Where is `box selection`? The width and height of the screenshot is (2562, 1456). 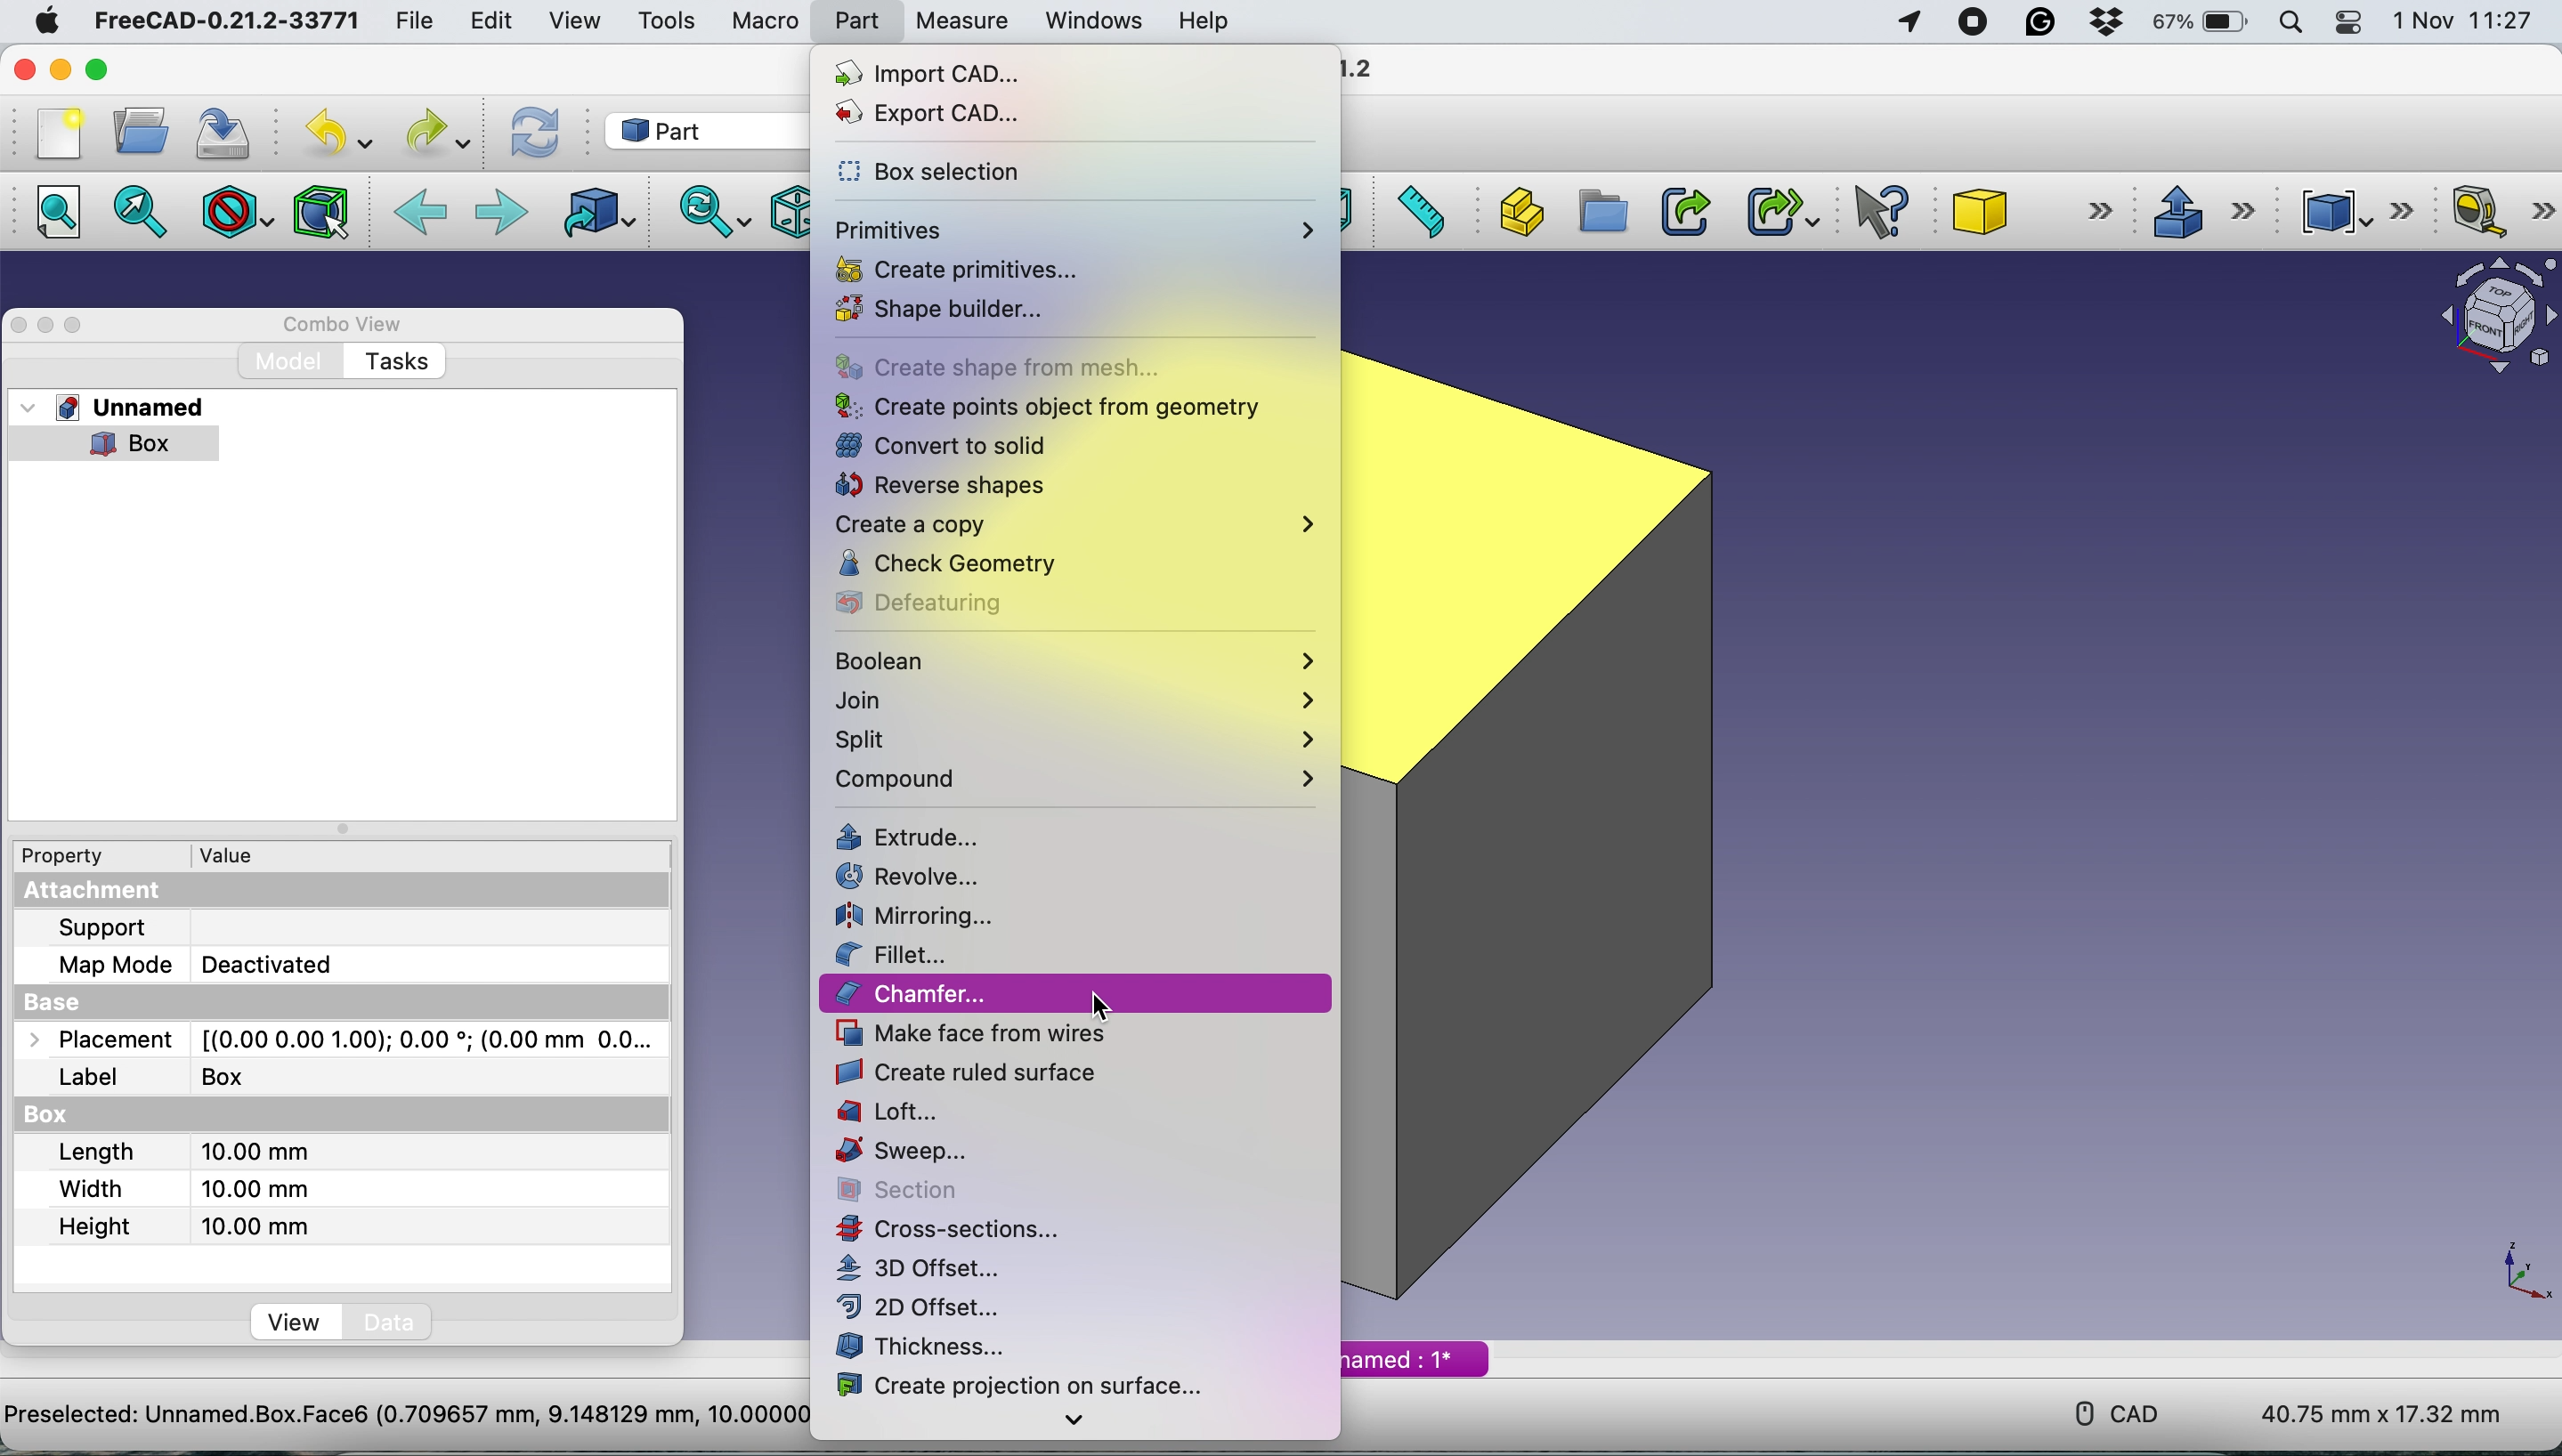 box selection is located at coordinates (955, 174).